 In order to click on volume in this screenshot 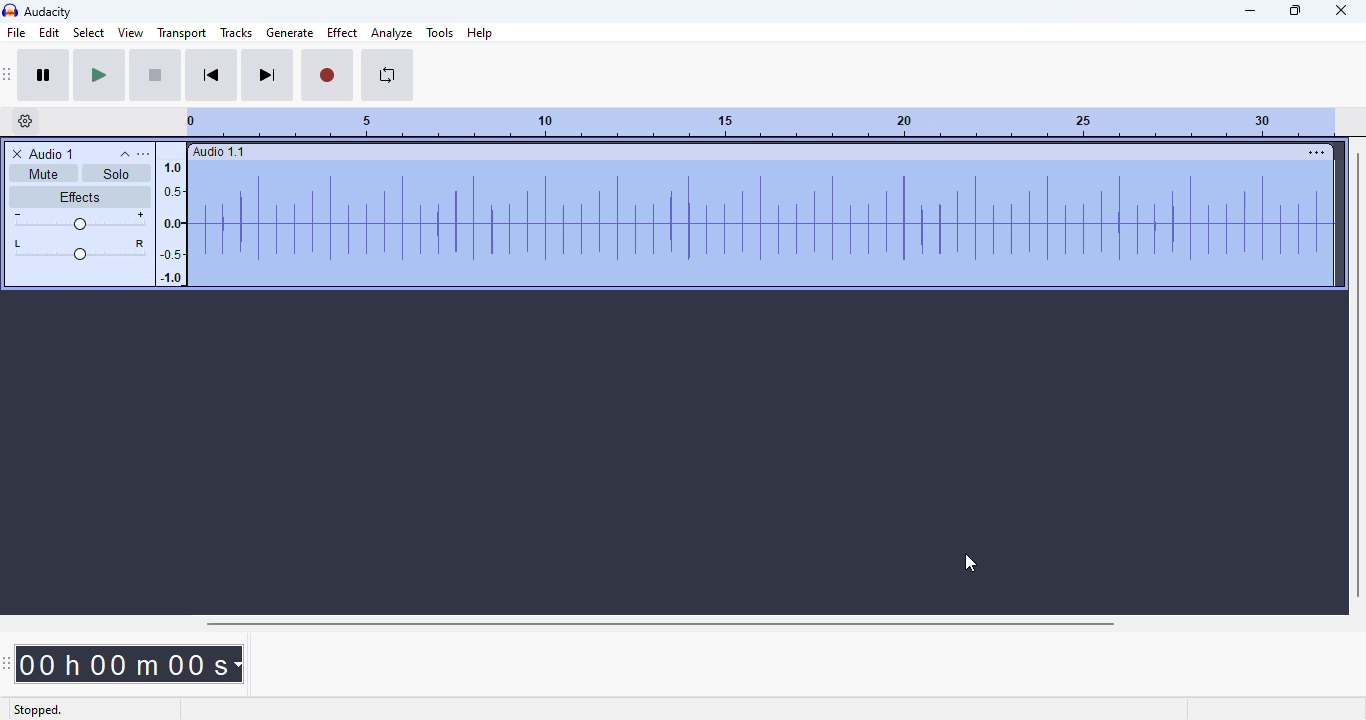, I will do `click(81, 220)`.